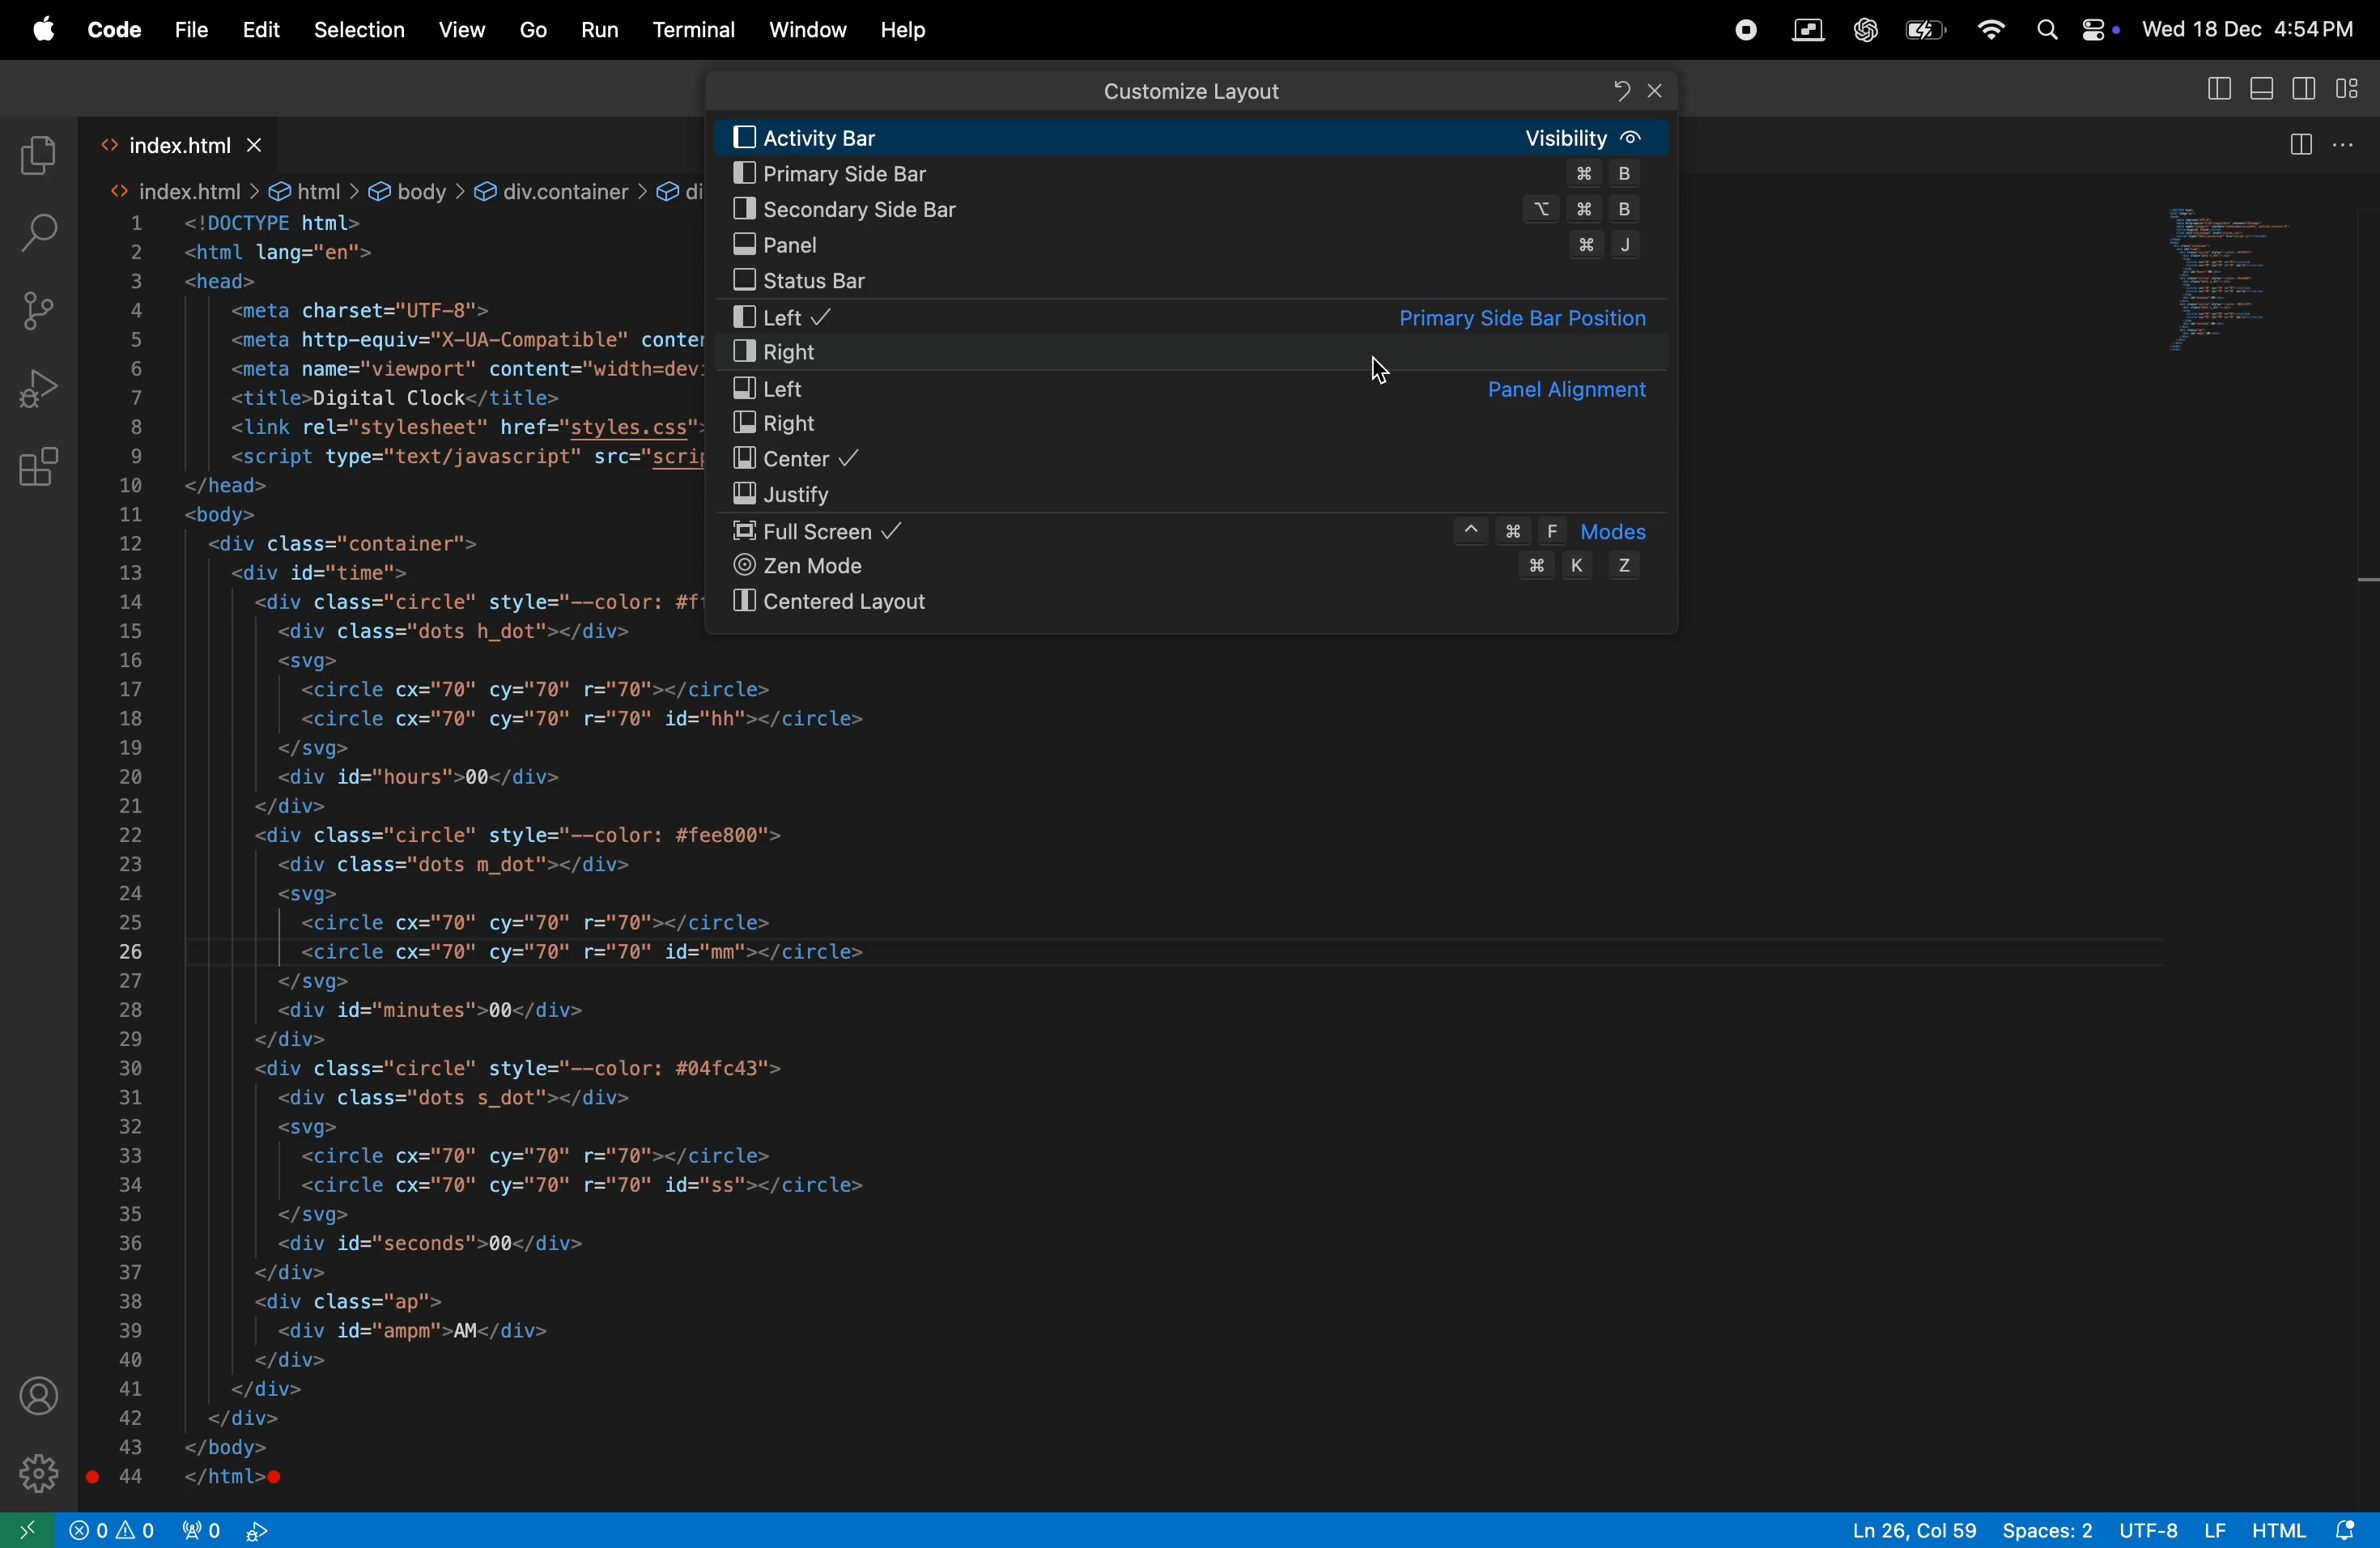  I want to click on centered layout, so click(1205, 605).